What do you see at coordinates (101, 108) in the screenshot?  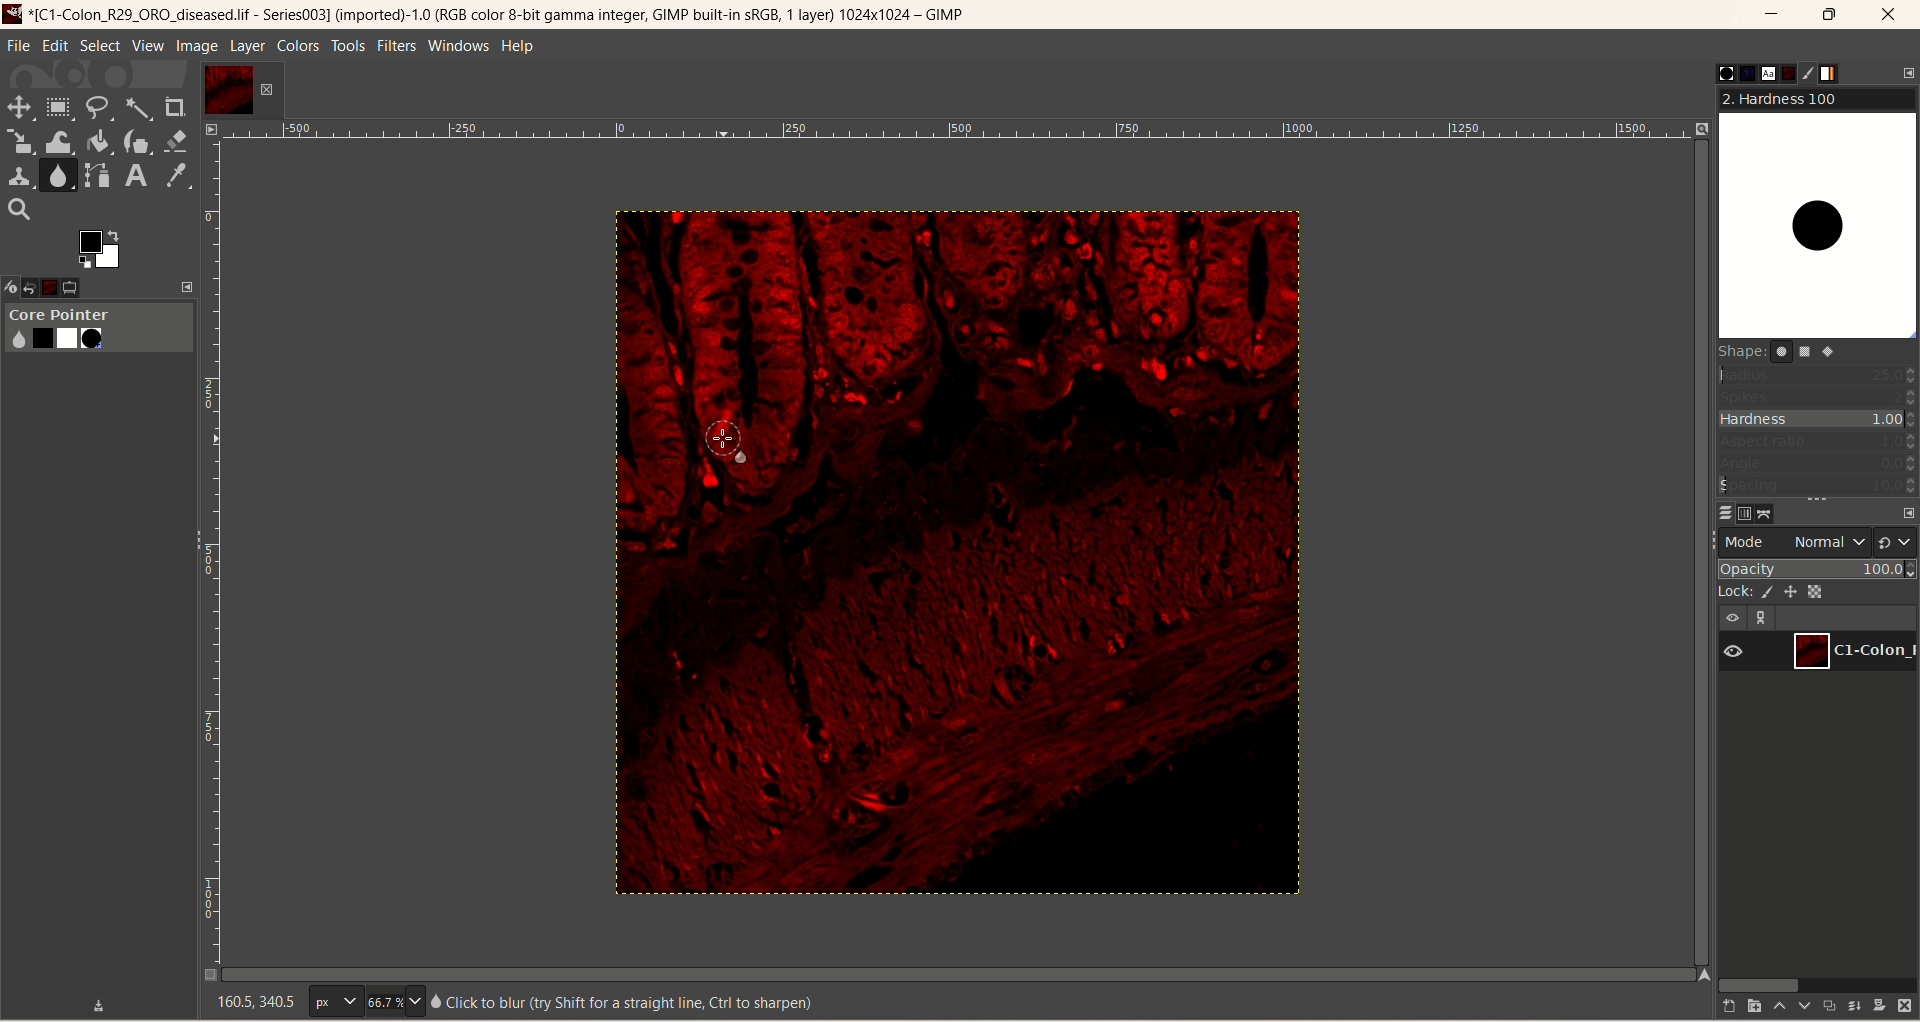 I see `free select tool` at bounding box center [101, 108].